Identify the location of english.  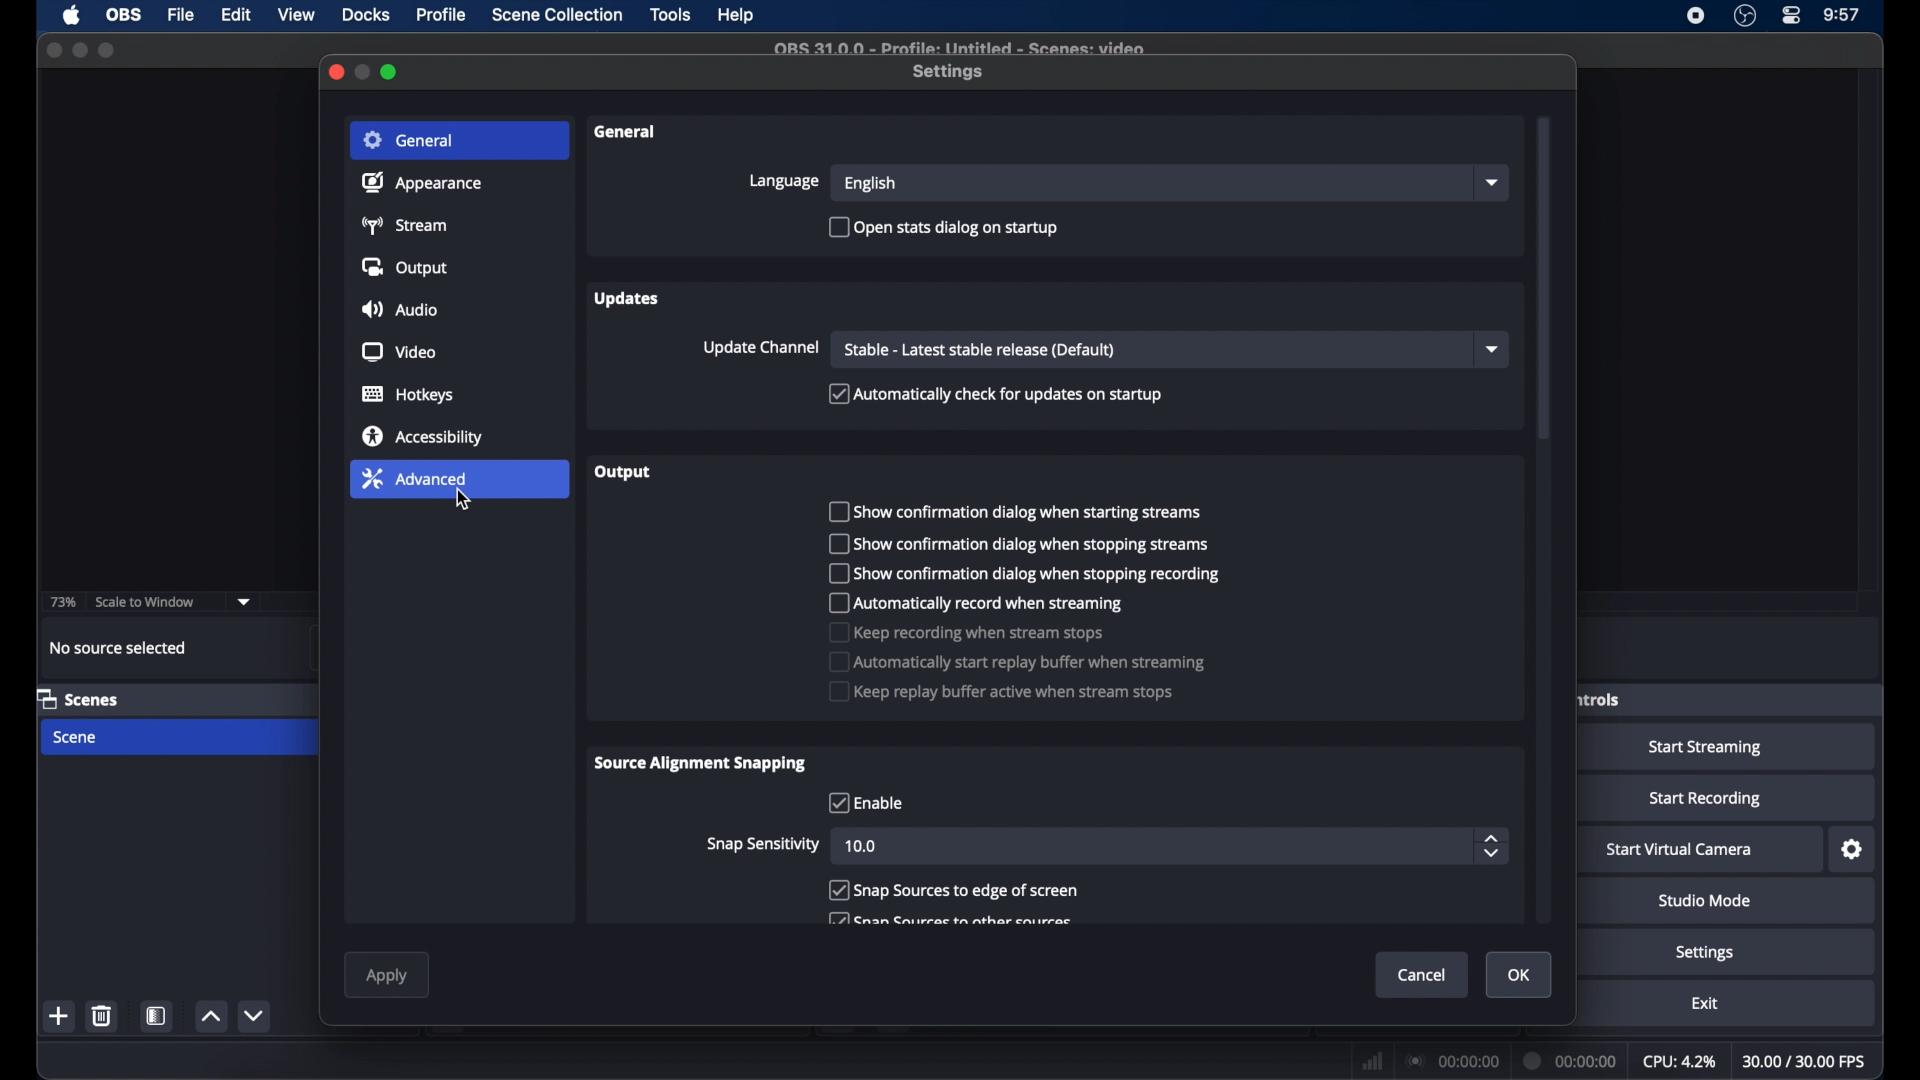
(872, 185).